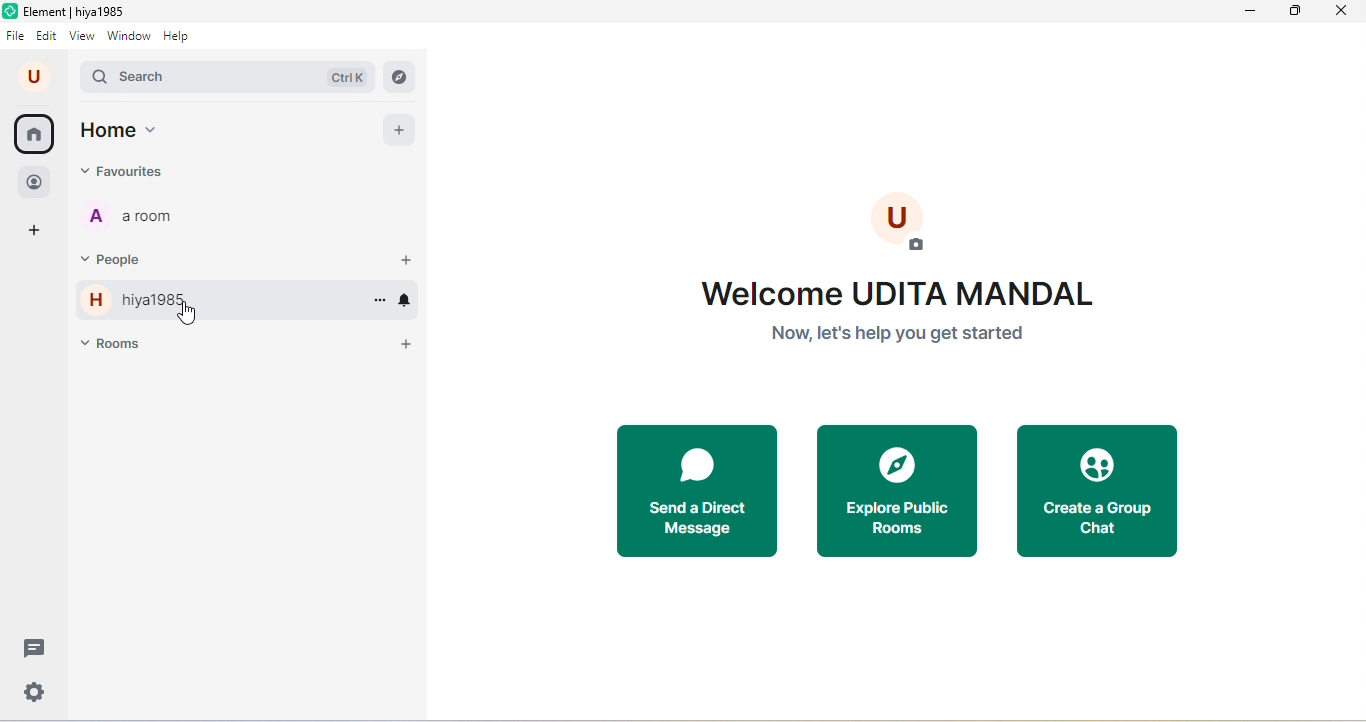  I want to click on Home , so click(131, 132).